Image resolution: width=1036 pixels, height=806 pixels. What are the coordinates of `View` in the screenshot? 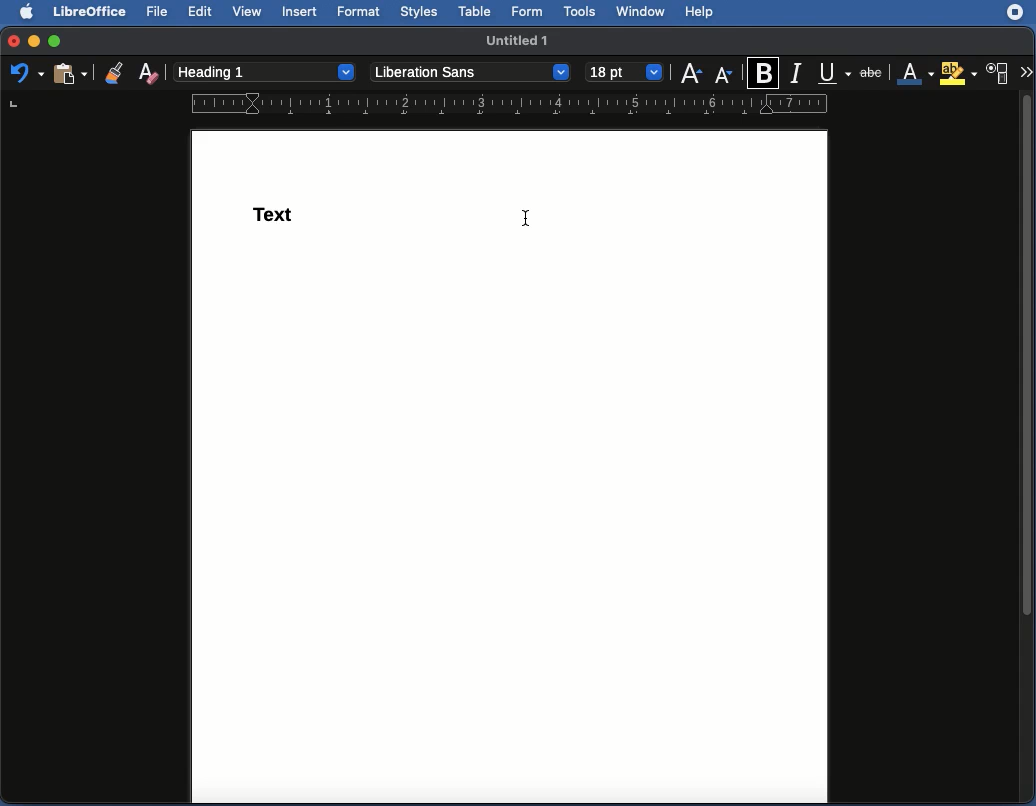 It's located at (249, 12).